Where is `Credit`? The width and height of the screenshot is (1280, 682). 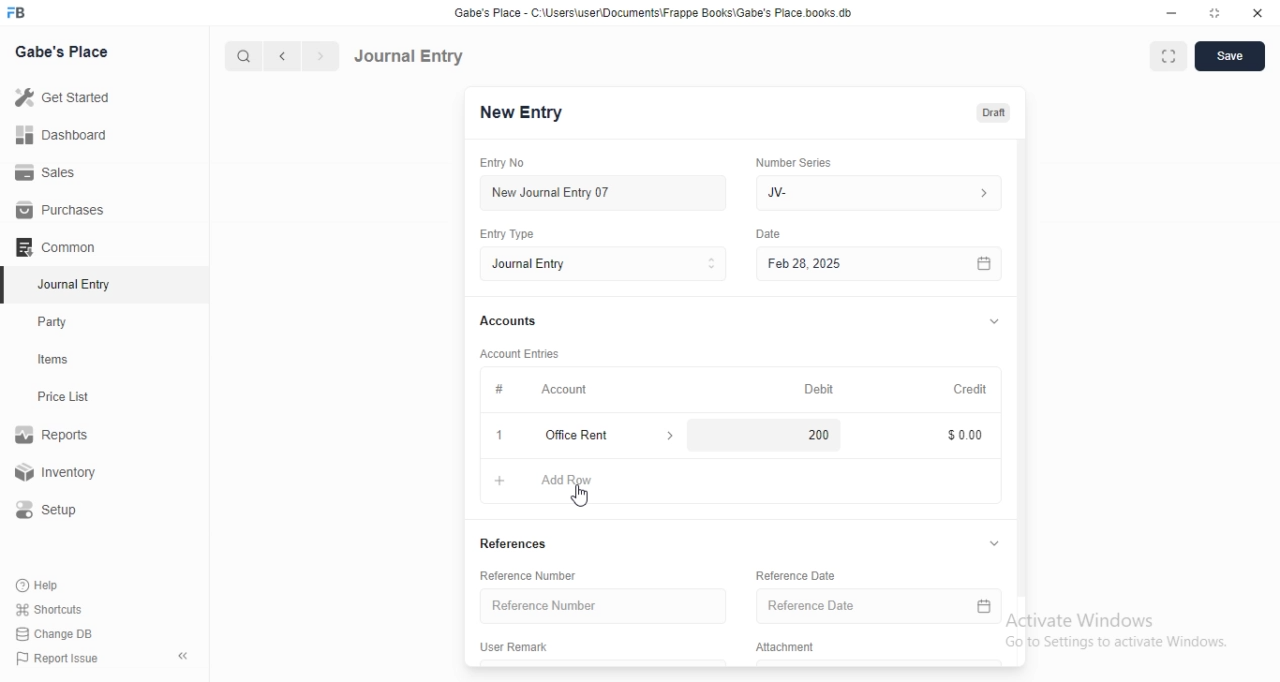
Credit is located at coordinates (969, 387).